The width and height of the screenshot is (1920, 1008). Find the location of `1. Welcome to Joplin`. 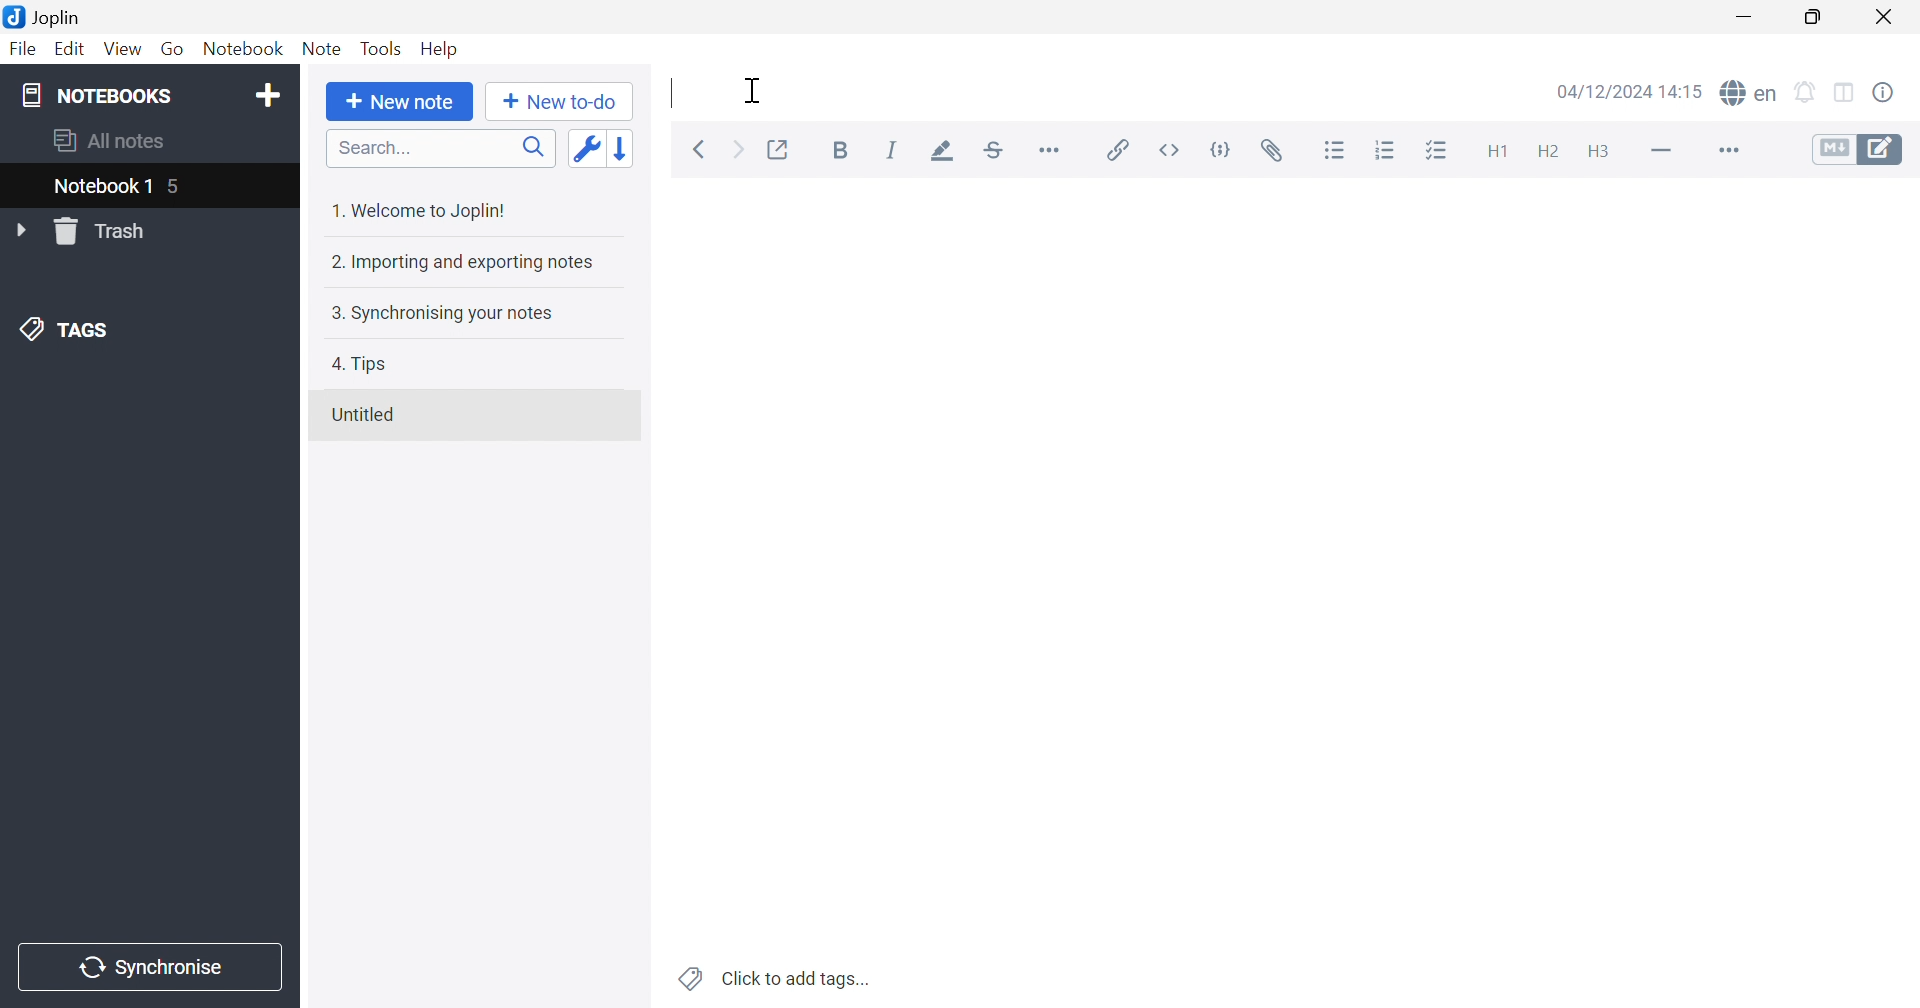

1. Welcome to Joplin is located at coordinates (417, 210).